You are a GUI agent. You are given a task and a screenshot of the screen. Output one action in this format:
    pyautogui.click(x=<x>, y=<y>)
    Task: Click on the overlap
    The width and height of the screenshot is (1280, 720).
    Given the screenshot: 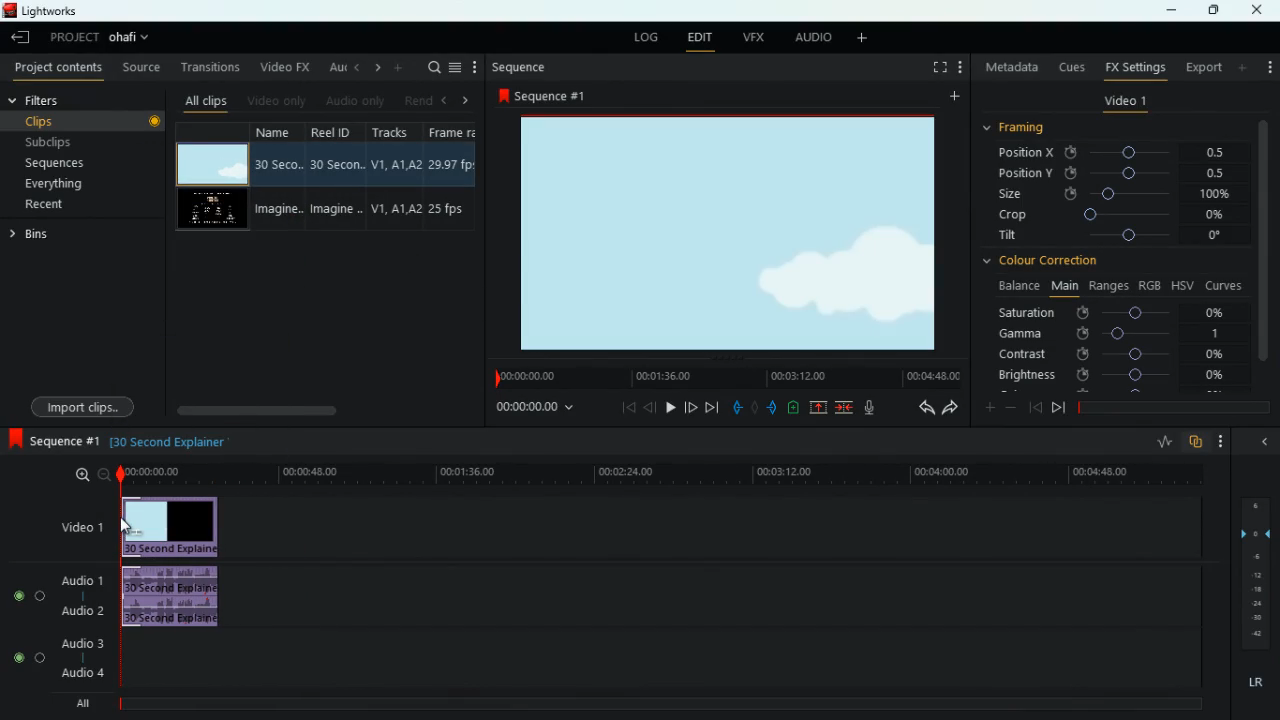 What is the action you would take?
    pyautogui.click(x=1196, y=443)
    